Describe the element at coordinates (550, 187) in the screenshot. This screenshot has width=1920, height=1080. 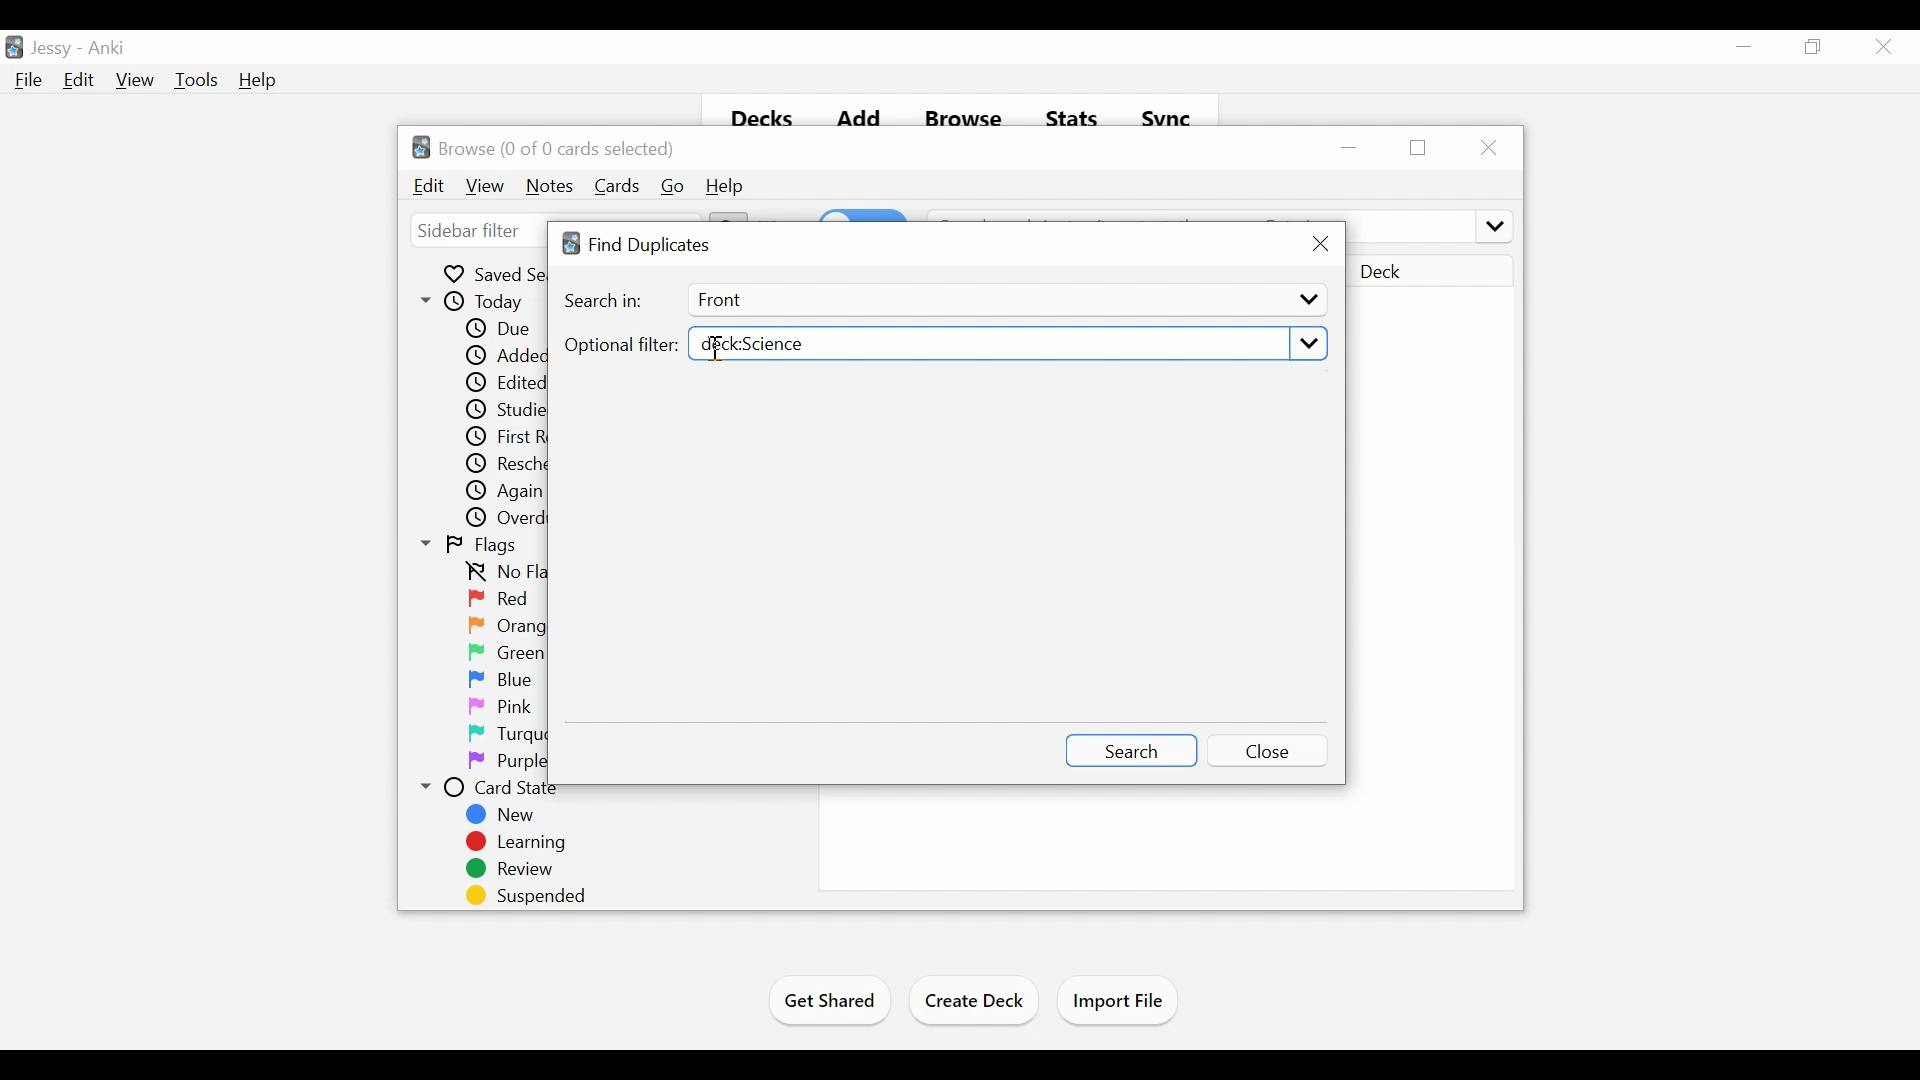
I see `Notes` at that location.